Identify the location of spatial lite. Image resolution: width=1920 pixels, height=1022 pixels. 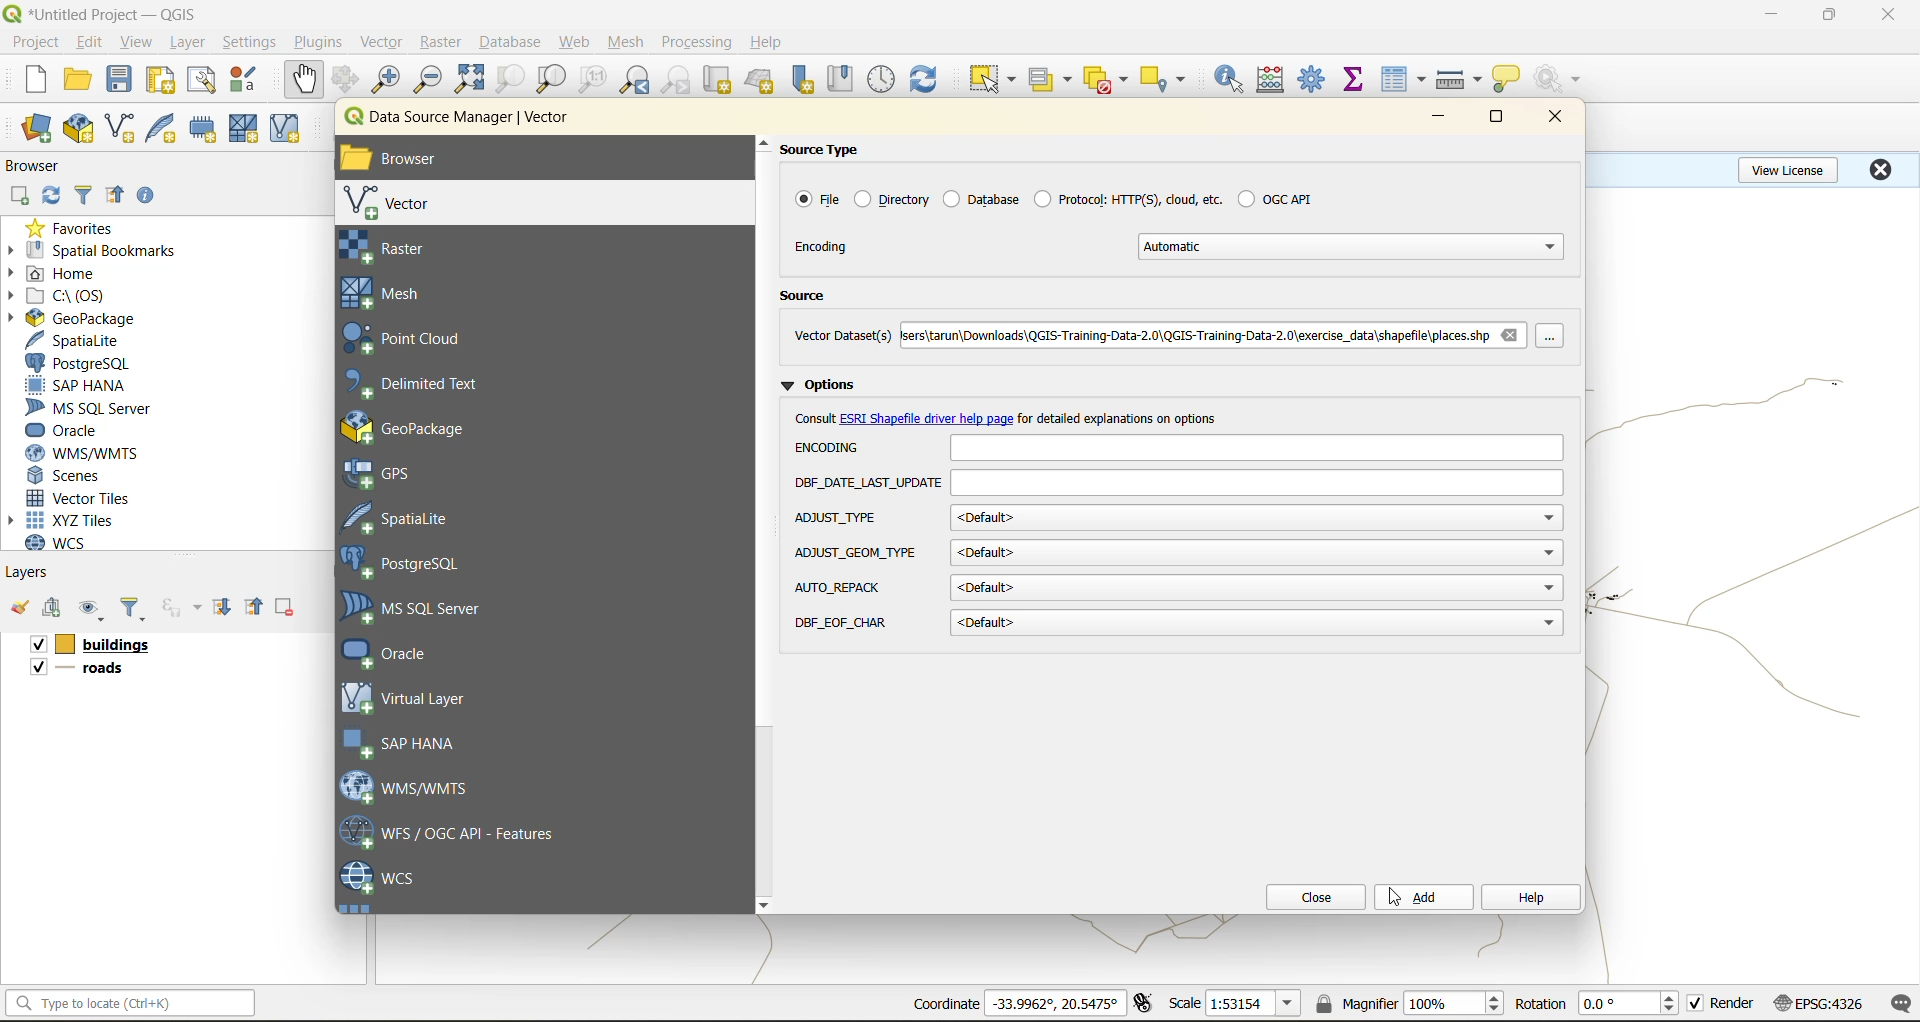
(413, 516).